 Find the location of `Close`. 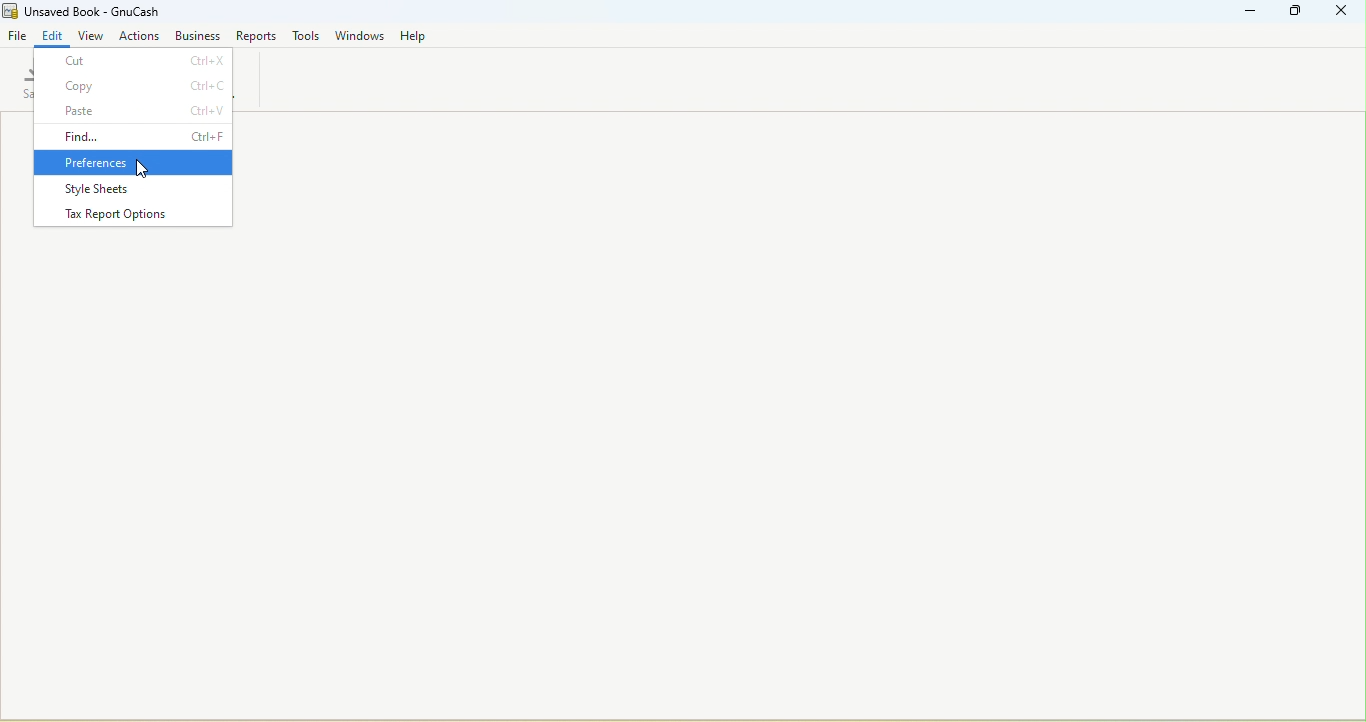

Close is located at coordinates (1342, 12).